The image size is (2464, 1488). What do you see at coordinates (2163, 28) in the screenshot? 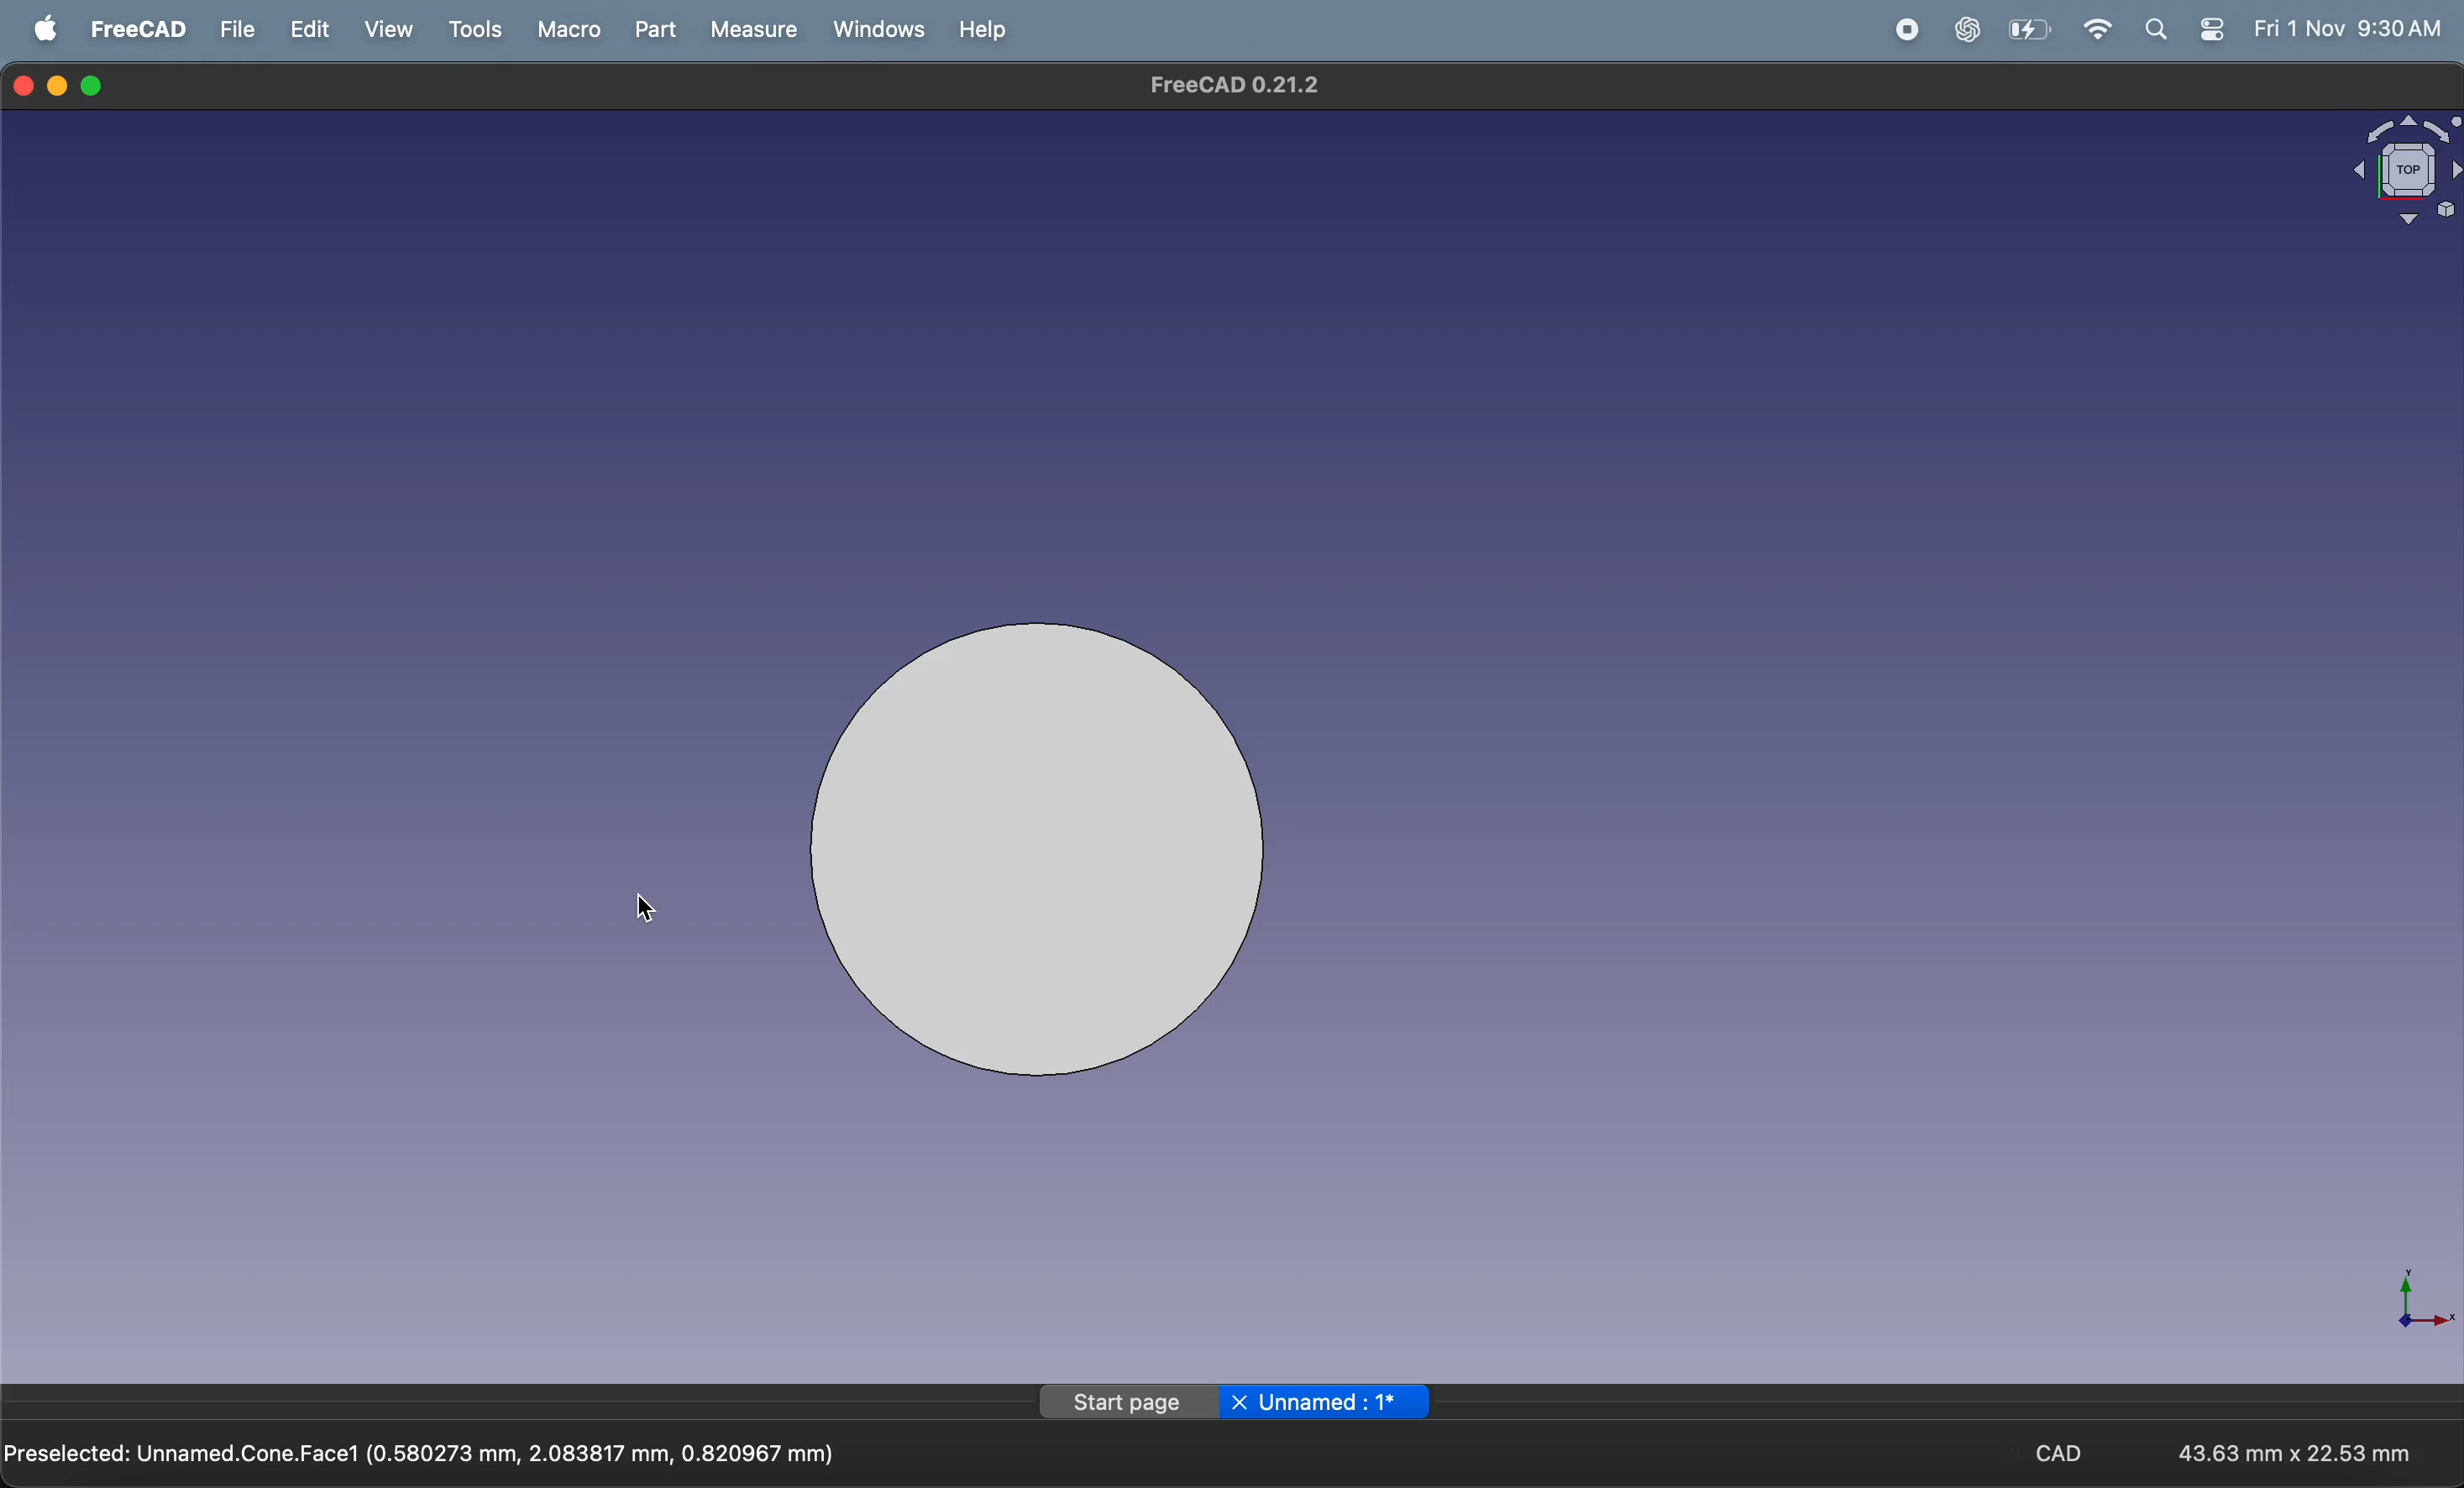
I see `search` at bounding box center [2163, 28].